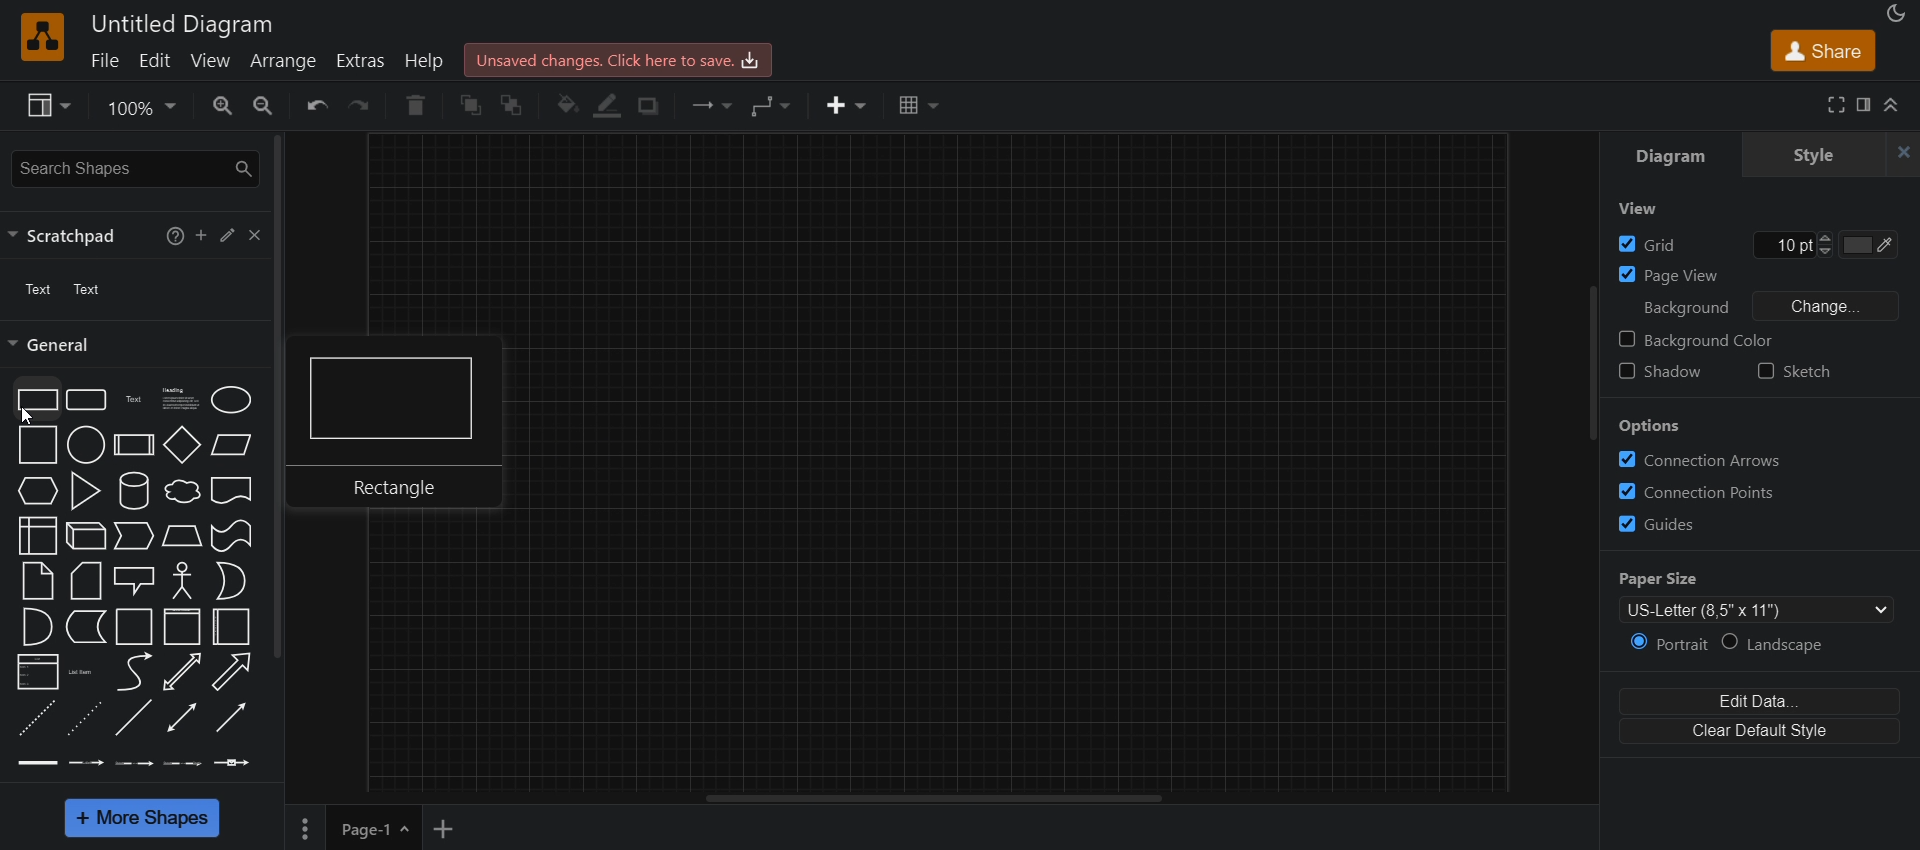  What do you see at coordinates (1068, 468) in the screenshot?
I see `canvas` at bounding box center [1068, 468].